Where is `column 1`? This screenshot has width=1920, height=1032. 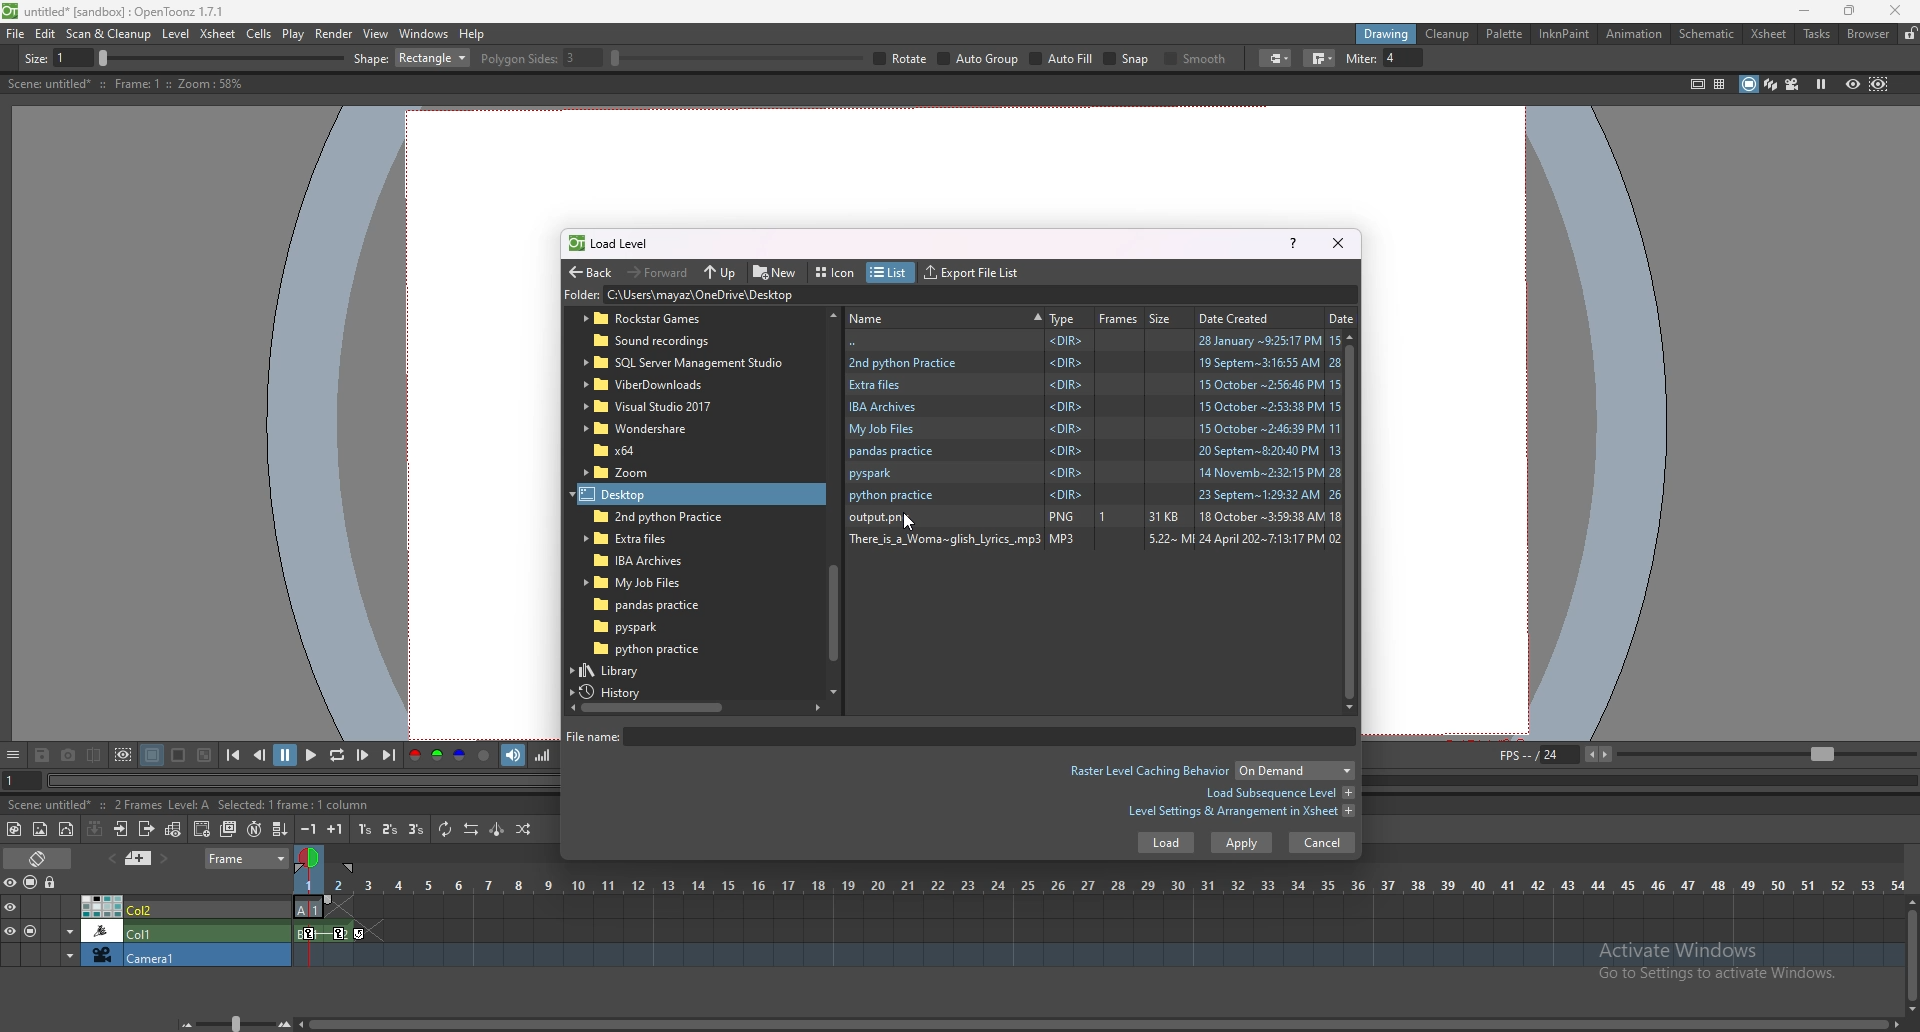
column 1 is located at coordinates (146, 930).